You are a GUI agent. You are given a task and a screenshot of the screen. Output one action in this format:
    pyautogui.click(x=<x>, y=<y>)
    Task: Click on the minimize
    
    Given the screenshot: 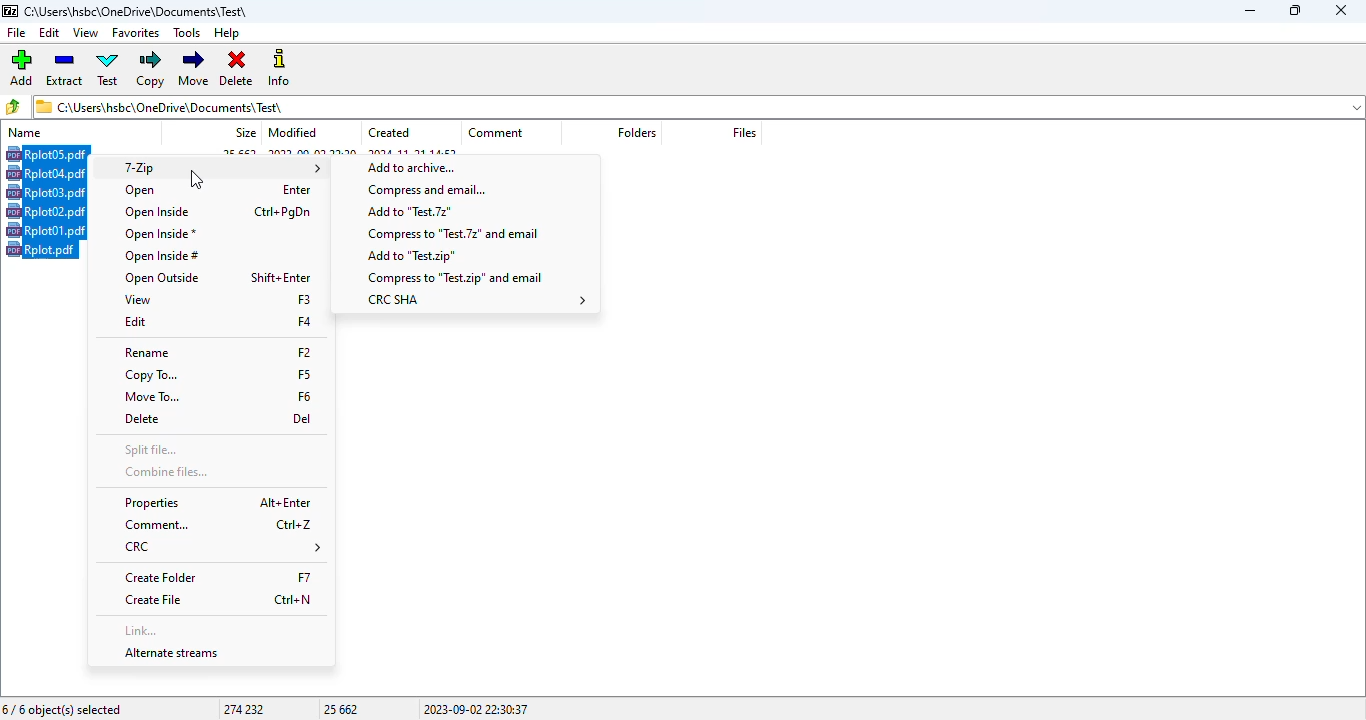 What is the action you would take?
    pyautogui.click(x=1249, y=11)
    